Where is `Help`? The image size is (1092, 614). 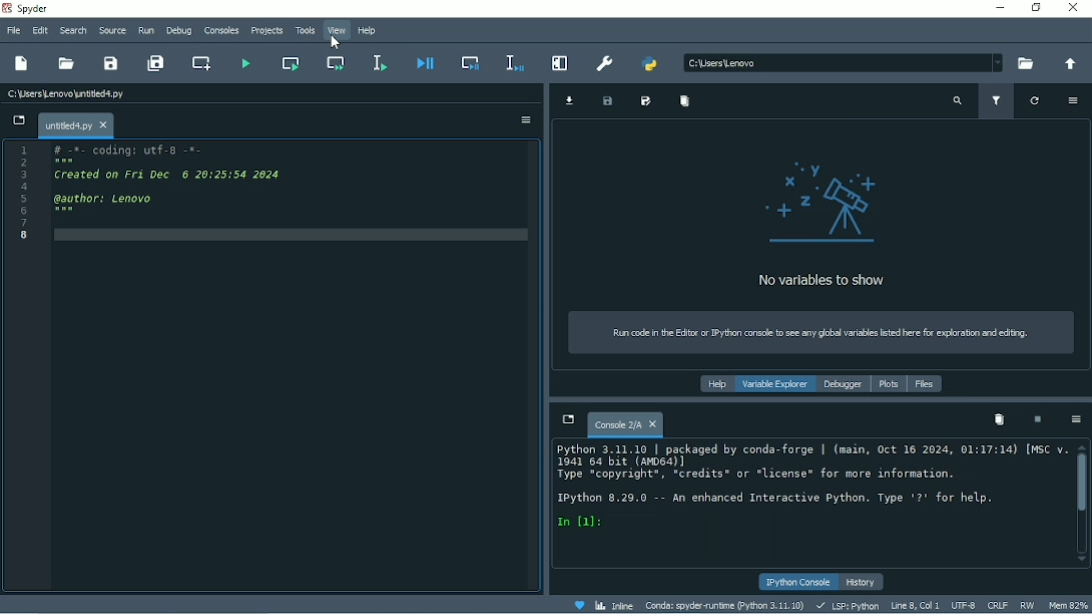 Help is located at coordinates (368, 31).